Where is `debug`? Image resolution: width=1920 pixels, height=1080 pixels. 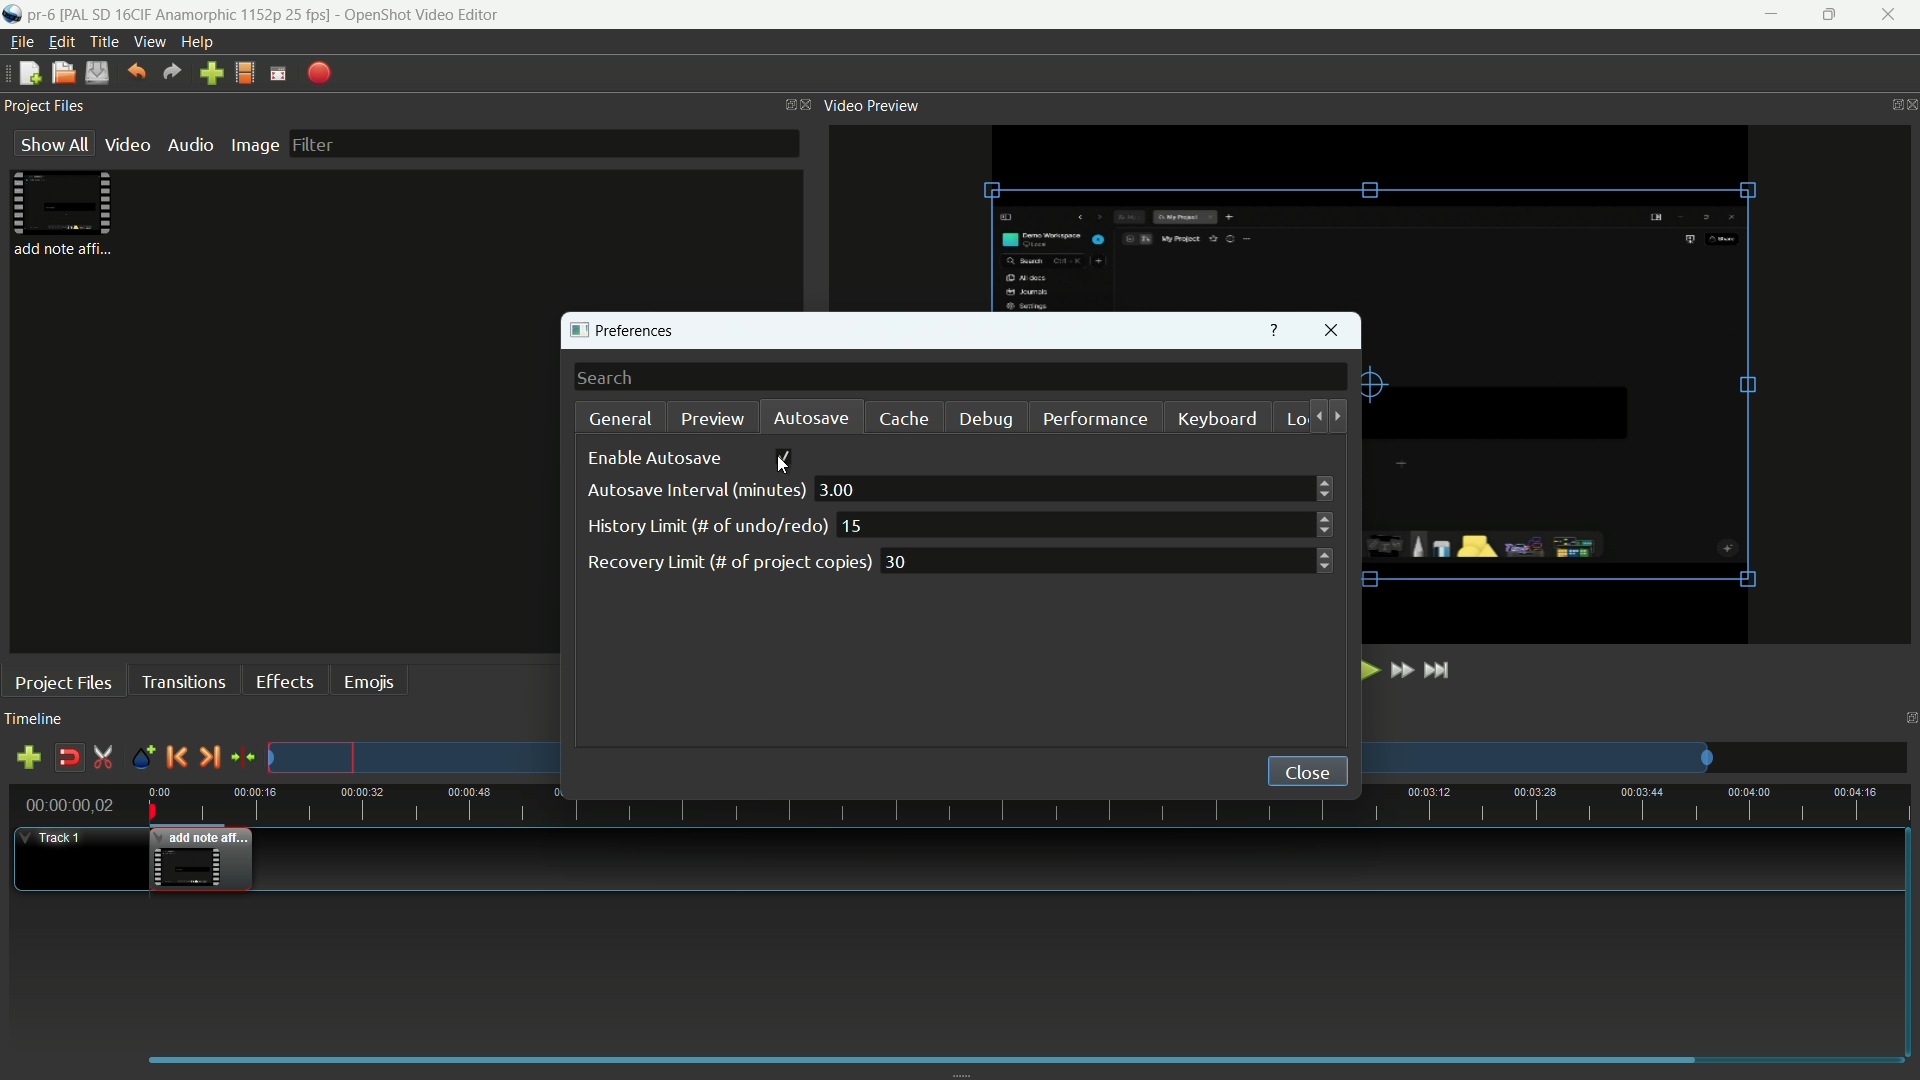 debug is located at coordinates (983, 420).